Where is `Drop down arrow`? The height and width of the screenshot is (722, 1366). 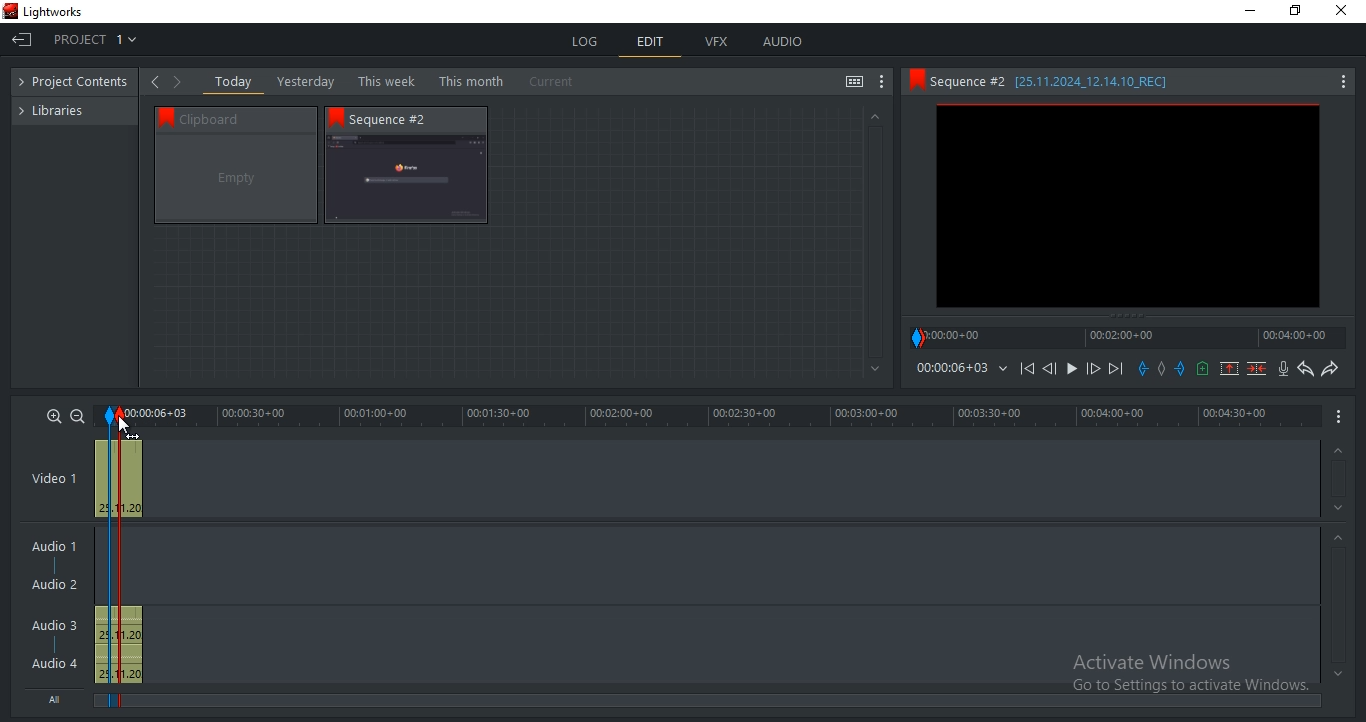 Drop down arrow is located at coordinates (1003, 369).